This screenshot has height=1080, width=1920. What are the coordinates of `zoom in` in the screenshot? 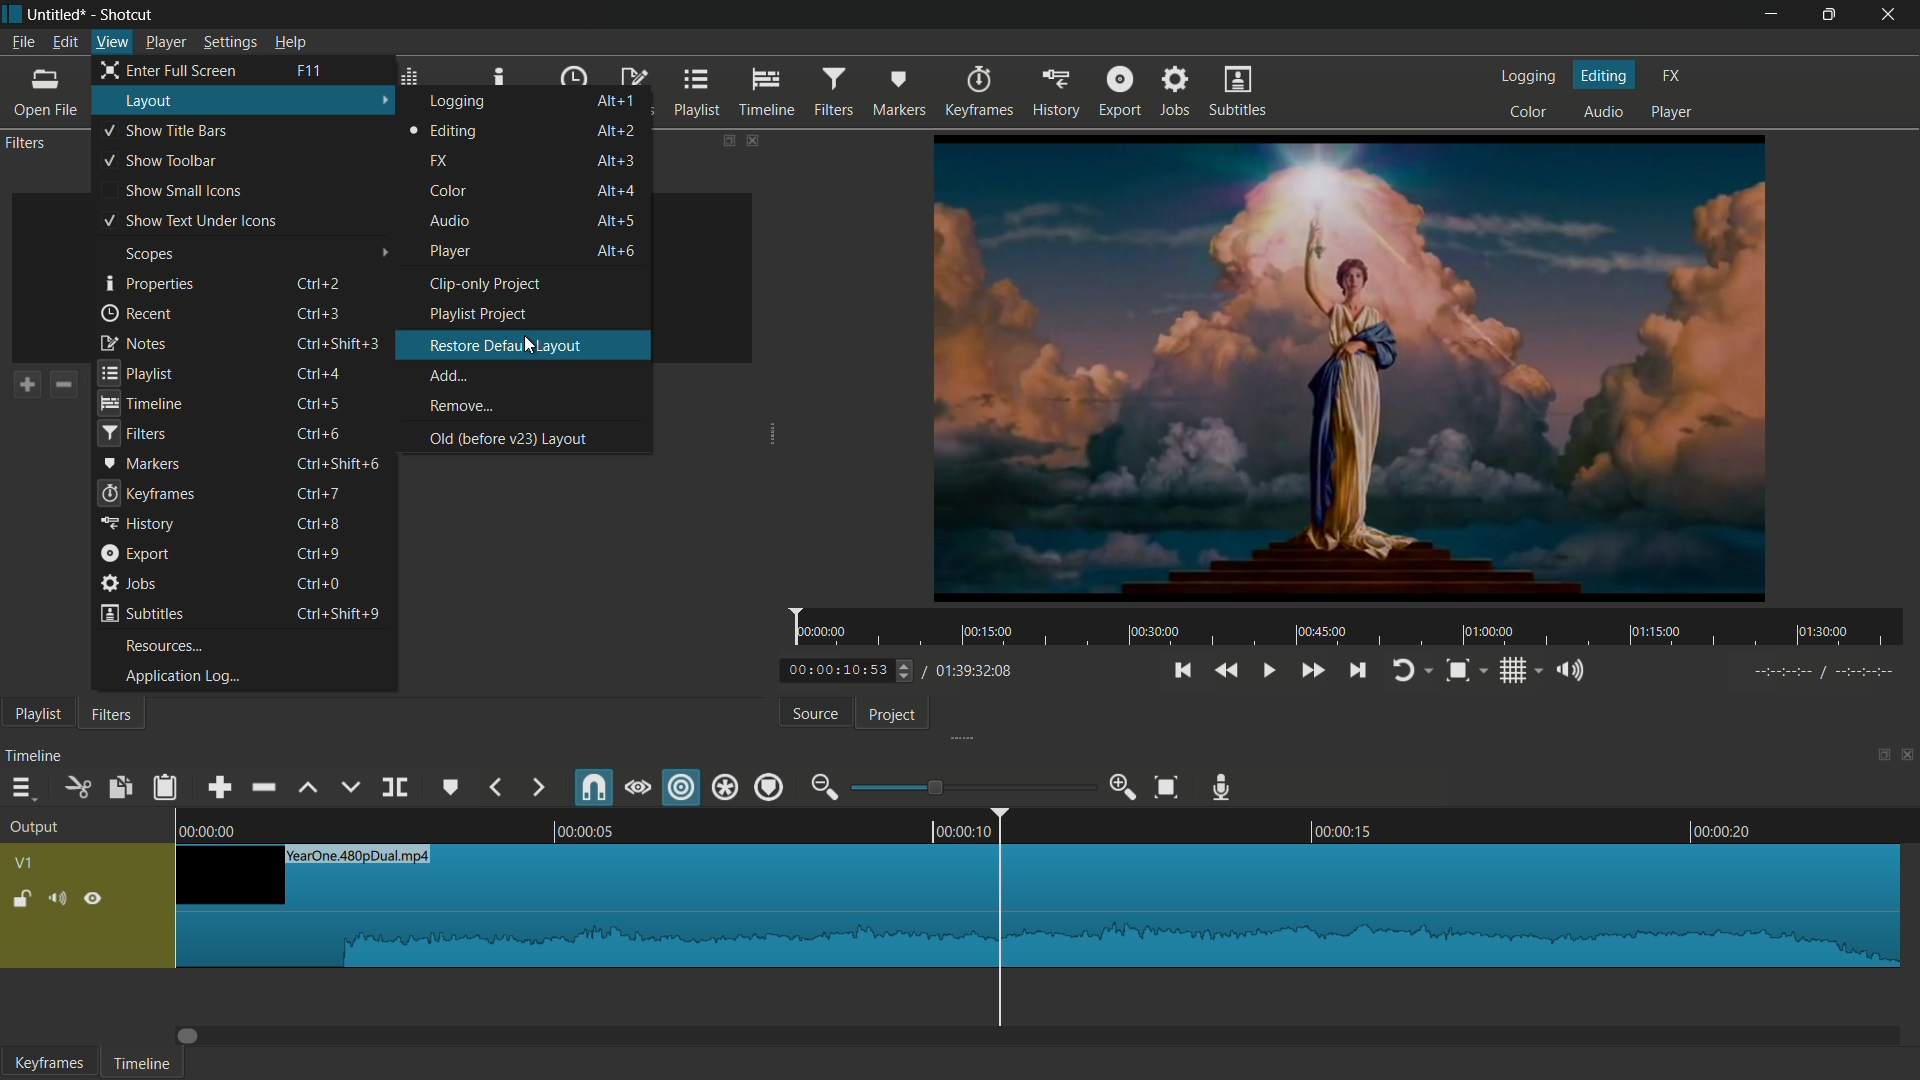 It's located at (1125, 788).